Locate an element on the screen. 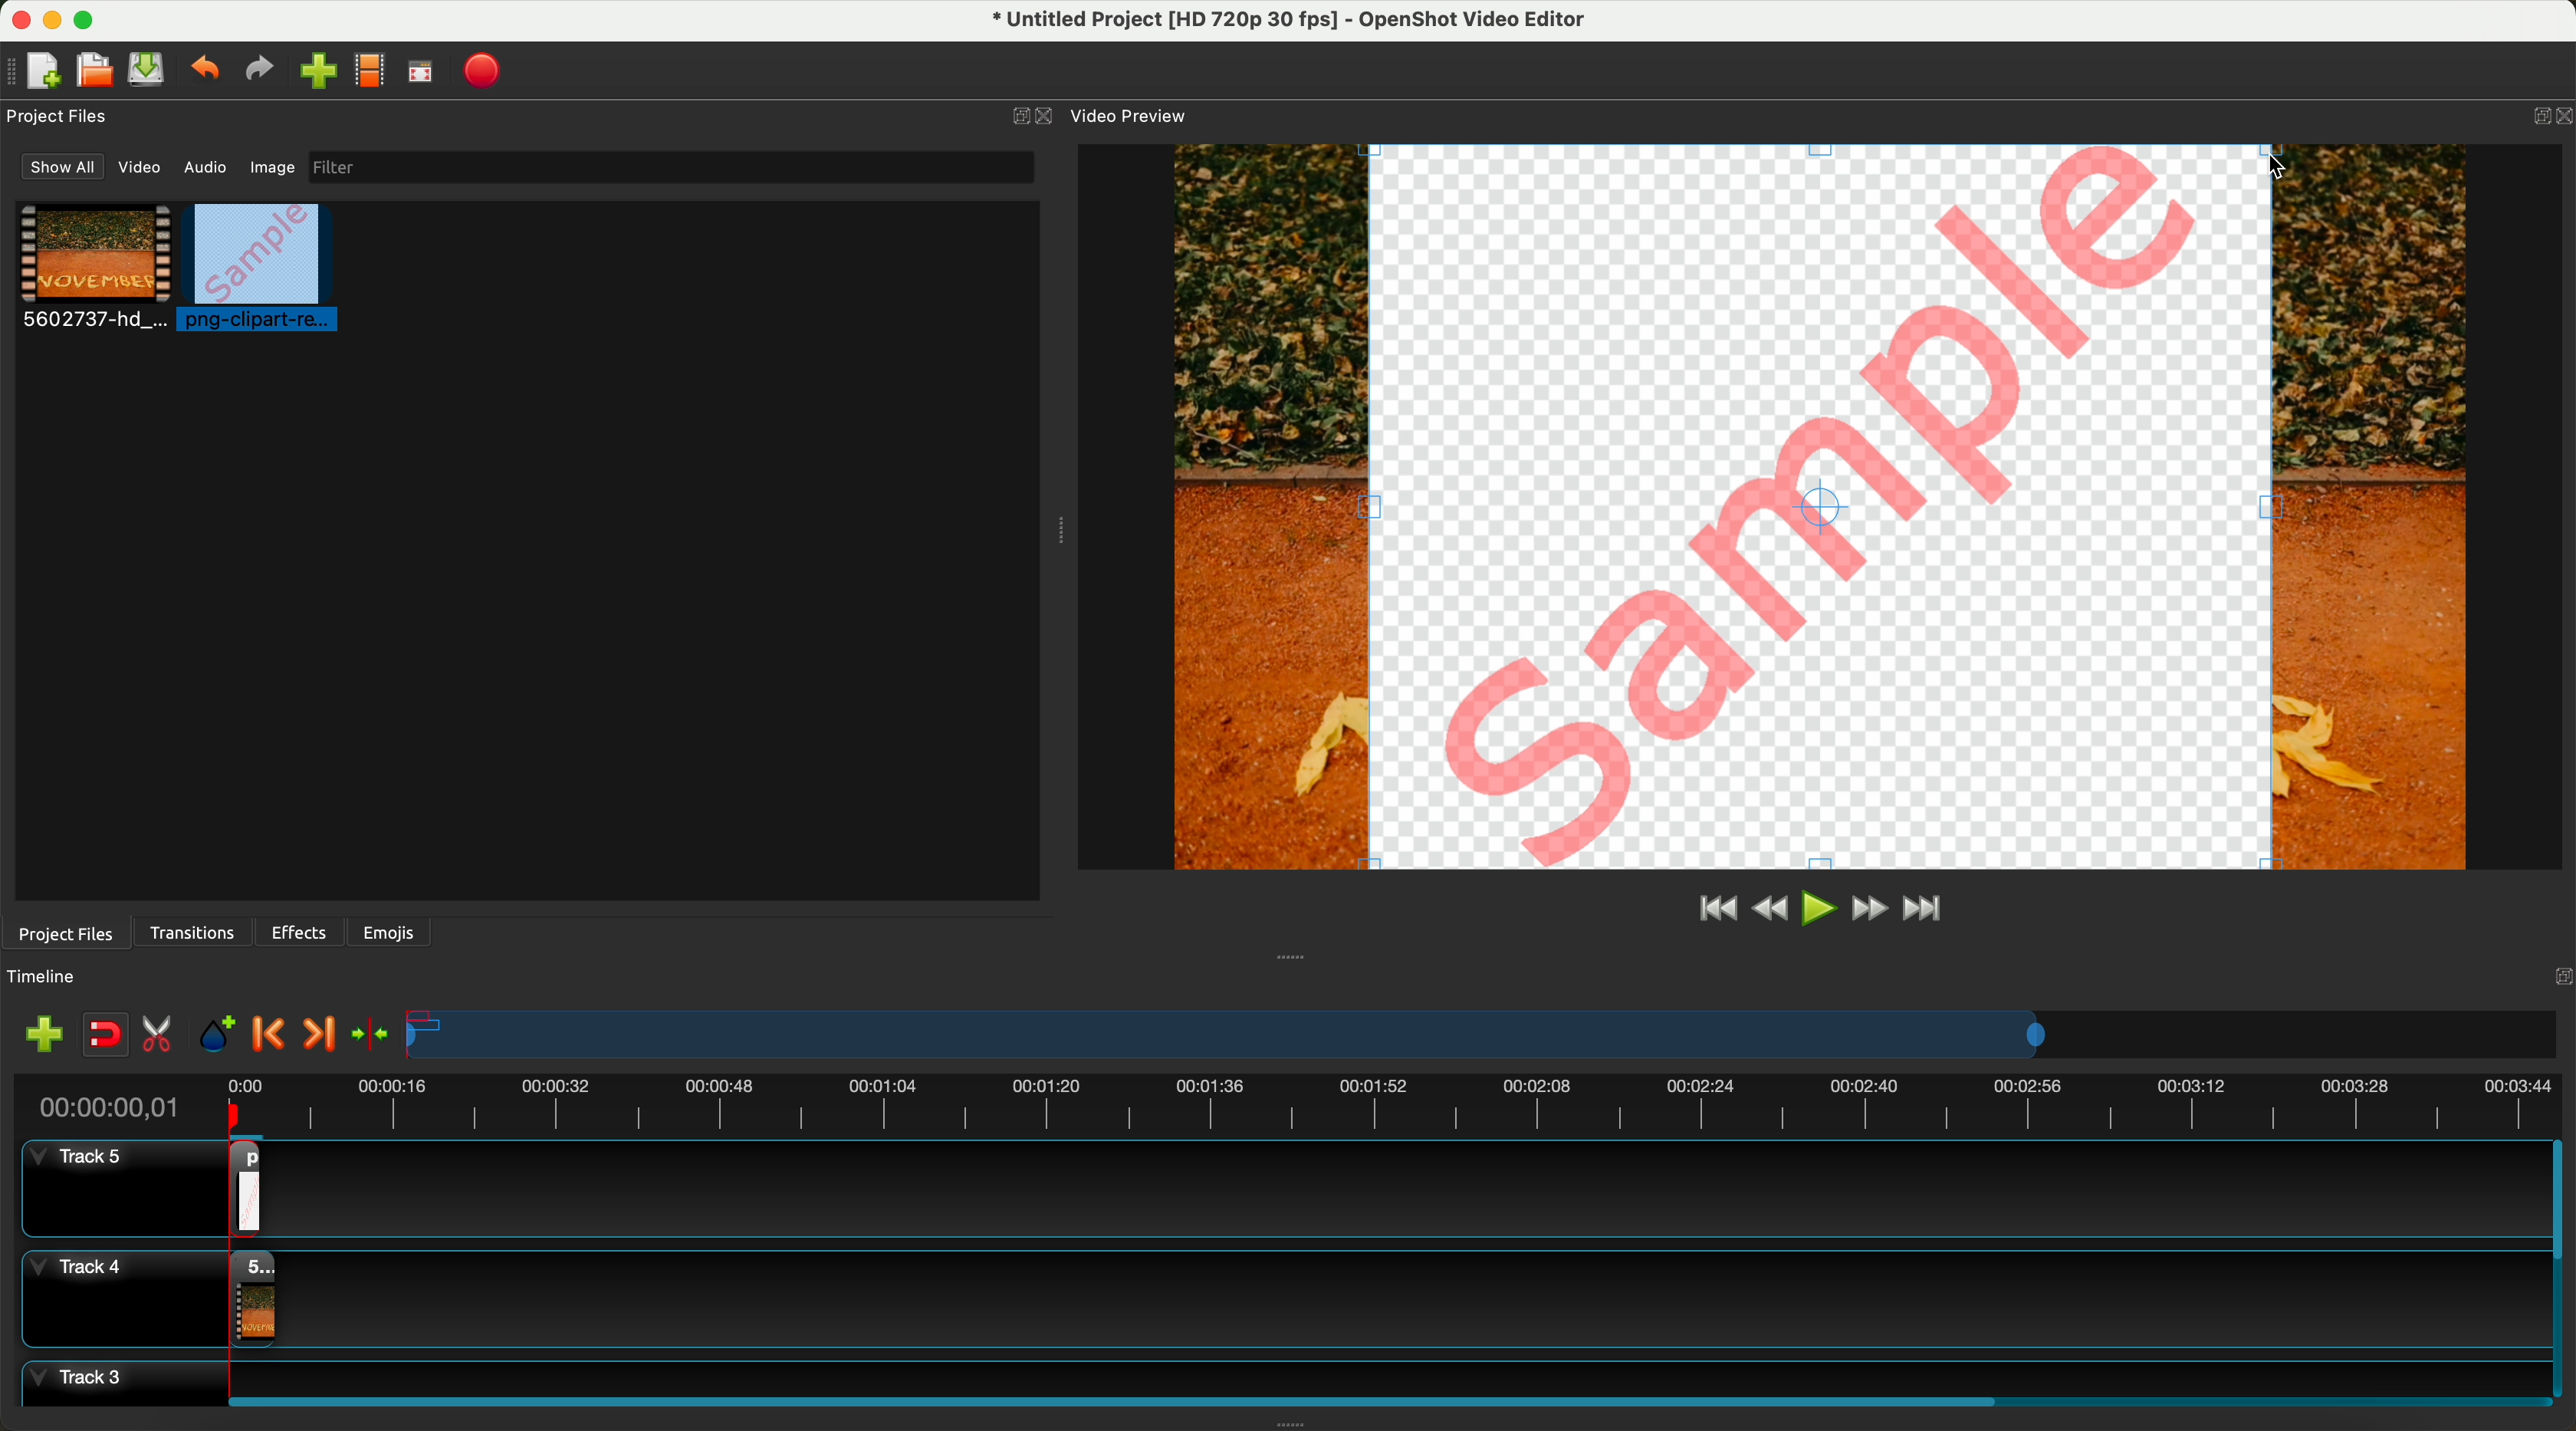  video is located at coordinates (143, 171).